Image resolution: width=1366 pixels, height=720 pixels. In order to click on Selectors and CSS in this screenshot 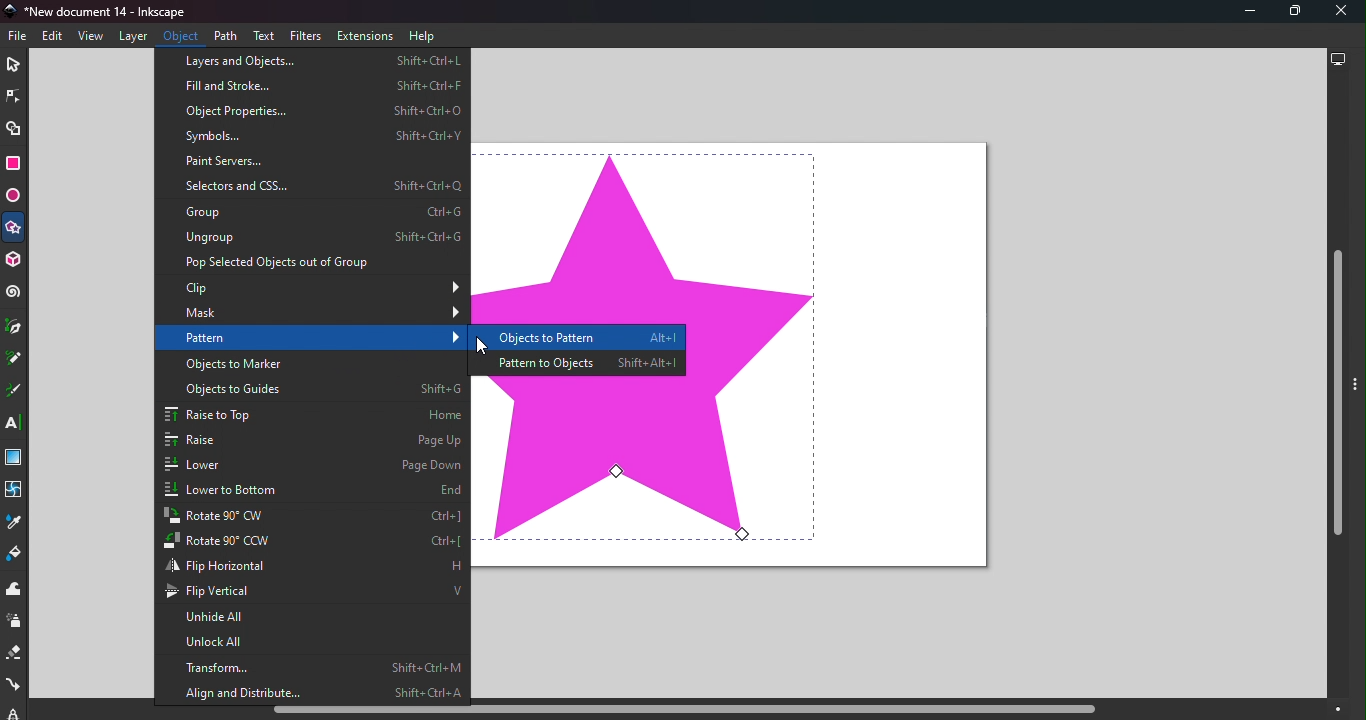, I will do `click(323, 187)`.